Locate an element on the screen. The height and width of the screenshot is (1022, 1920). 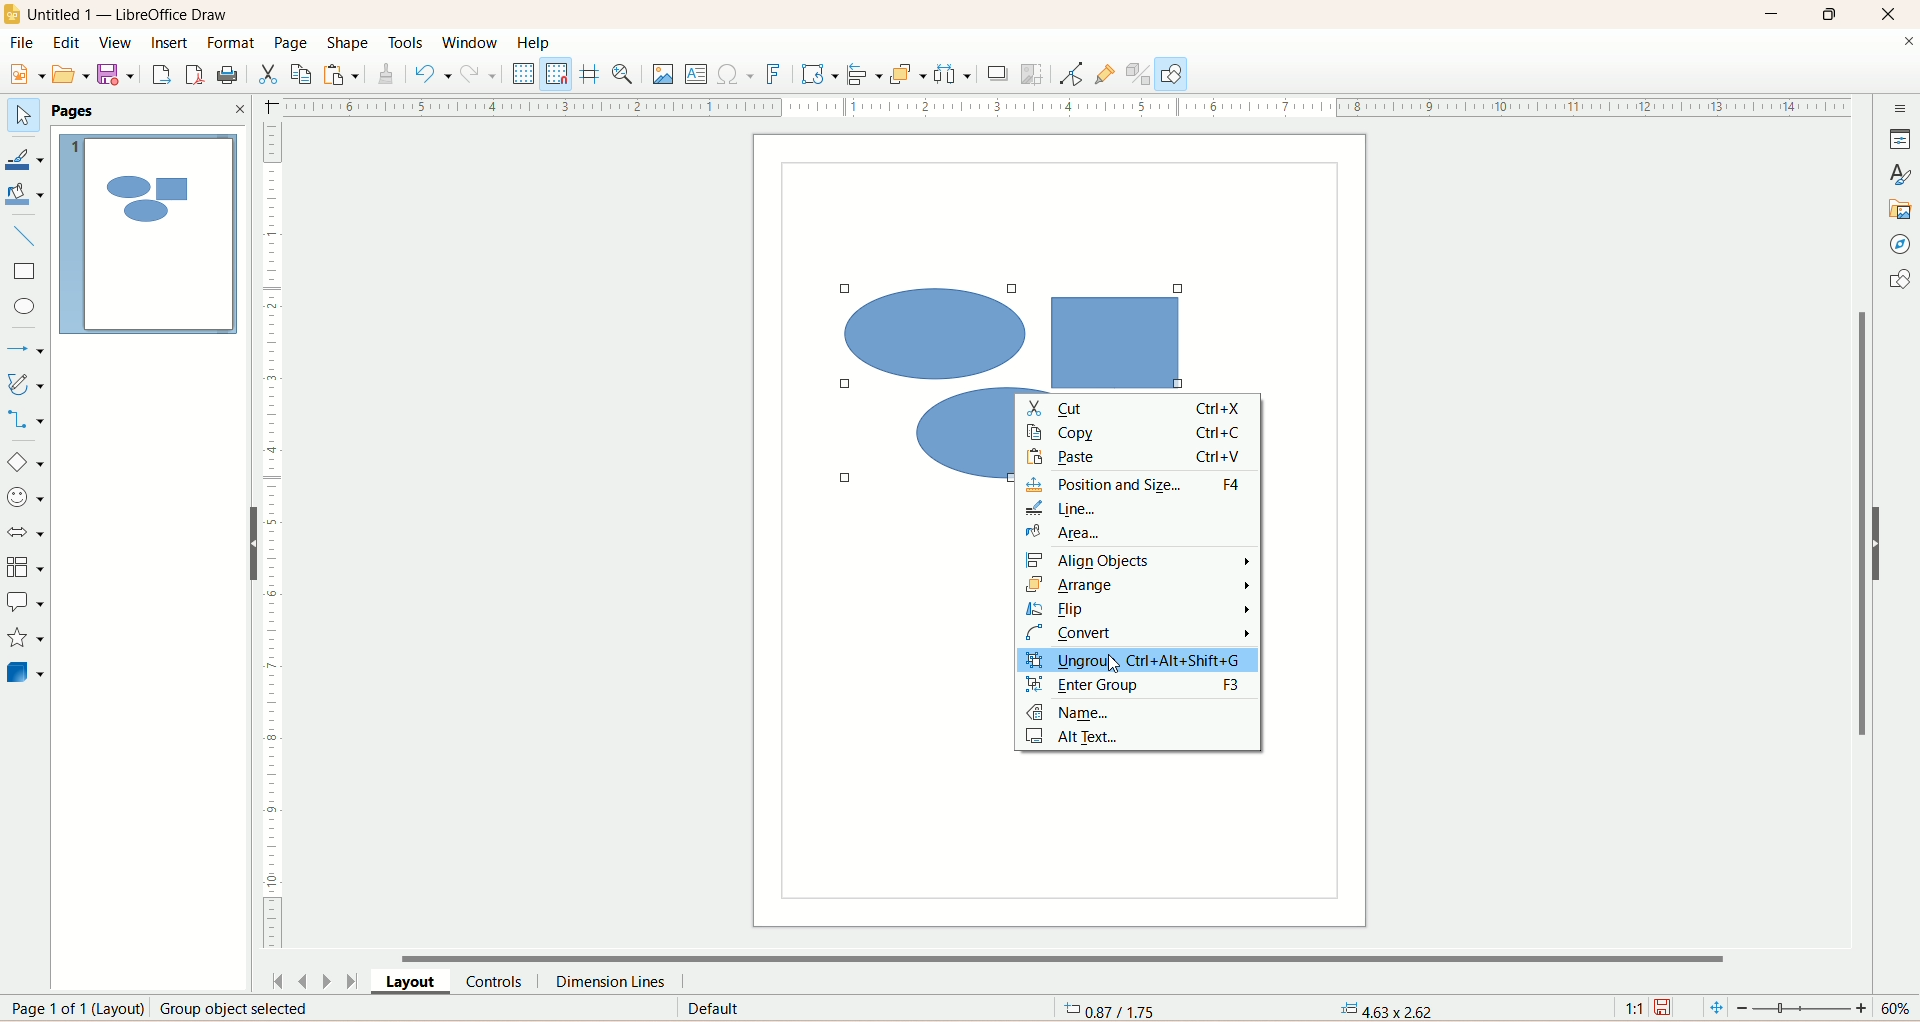
page is located at coordinates (67, 1010).